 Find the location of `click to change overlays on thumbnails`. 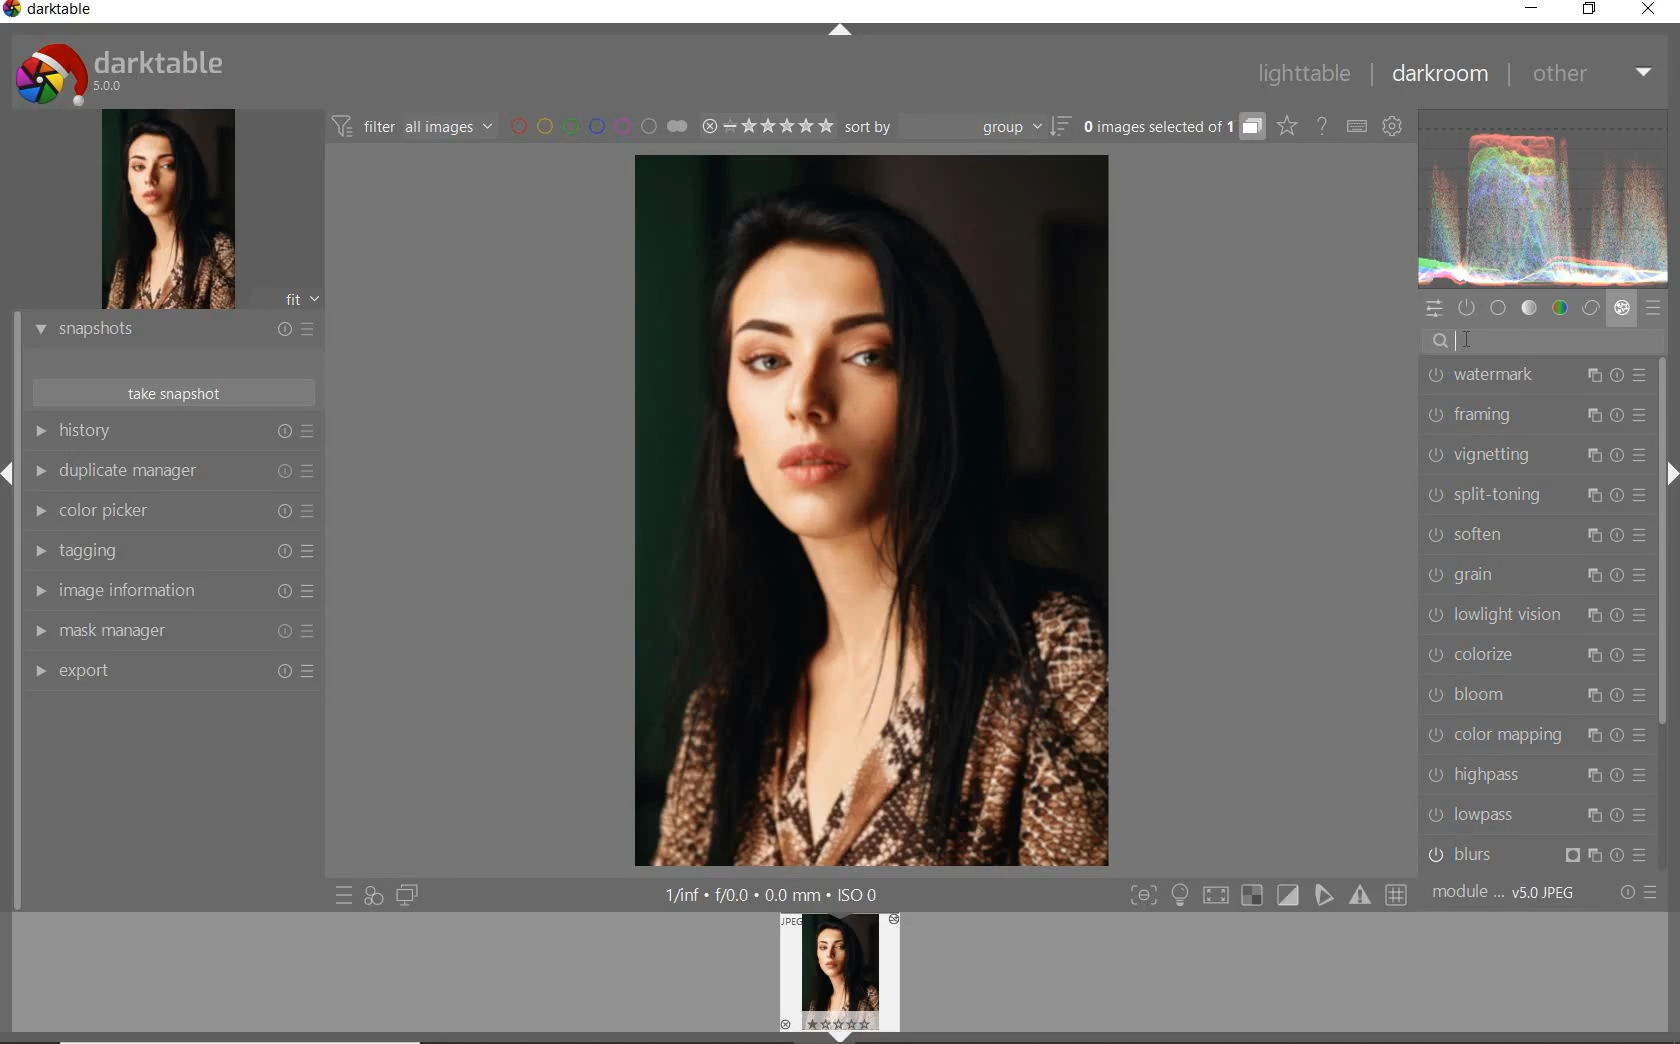

click to change overlays on thumbnails is located at coordinates (1288, 128).